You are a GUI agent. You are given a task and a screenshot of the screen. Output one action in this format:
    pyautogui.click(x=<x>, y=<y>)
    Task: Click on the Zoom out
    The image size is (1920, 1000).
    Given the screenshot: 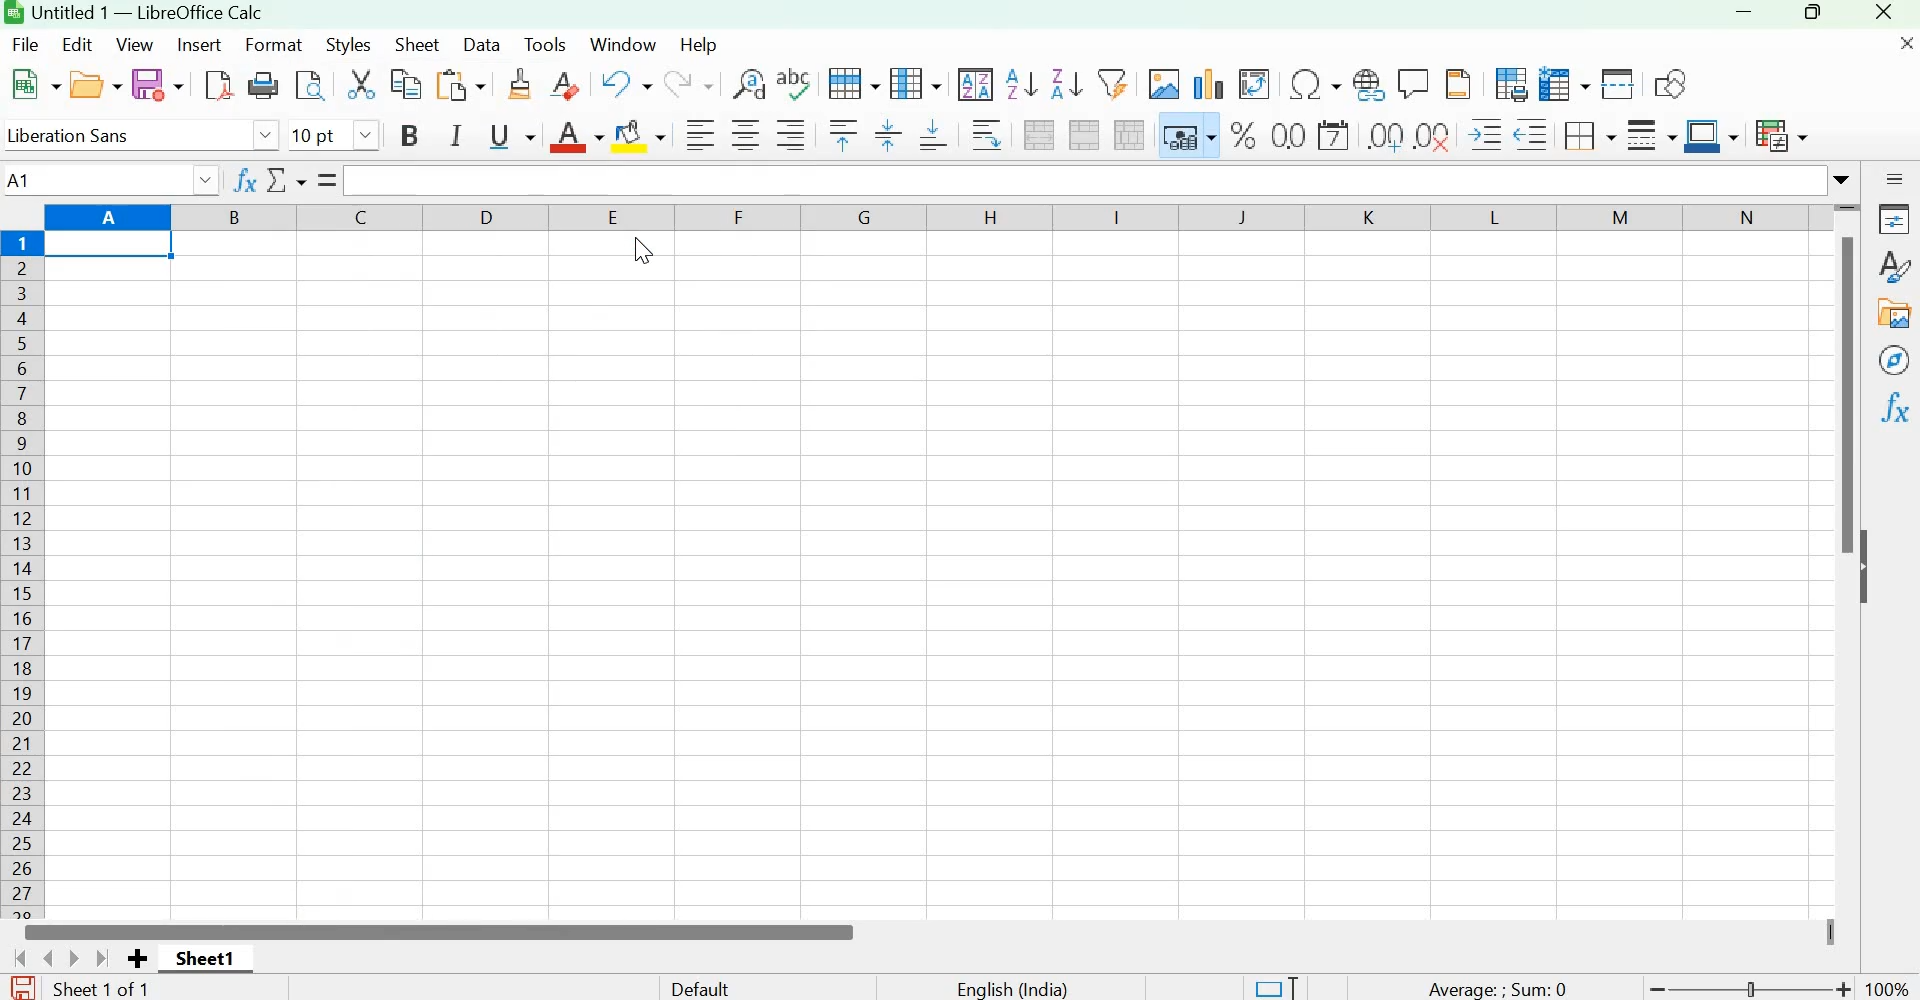 What is the action you would take?
    pyautogui.click(x=1657, y=988)
    